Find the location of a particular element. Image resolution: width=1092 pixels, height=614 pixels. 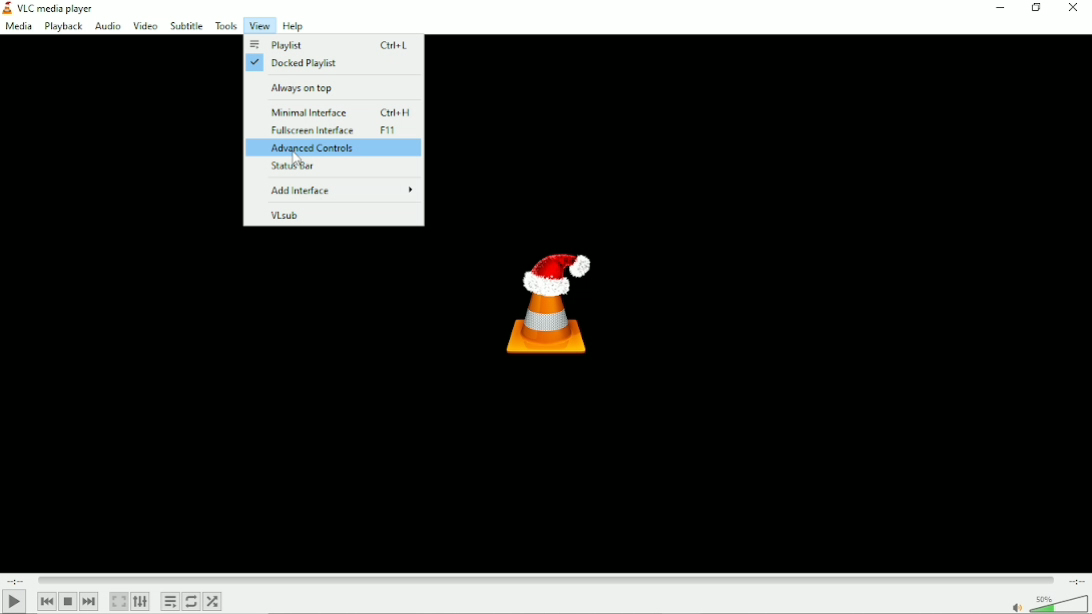

vlc media player logo is located at coordinates (7, 8).